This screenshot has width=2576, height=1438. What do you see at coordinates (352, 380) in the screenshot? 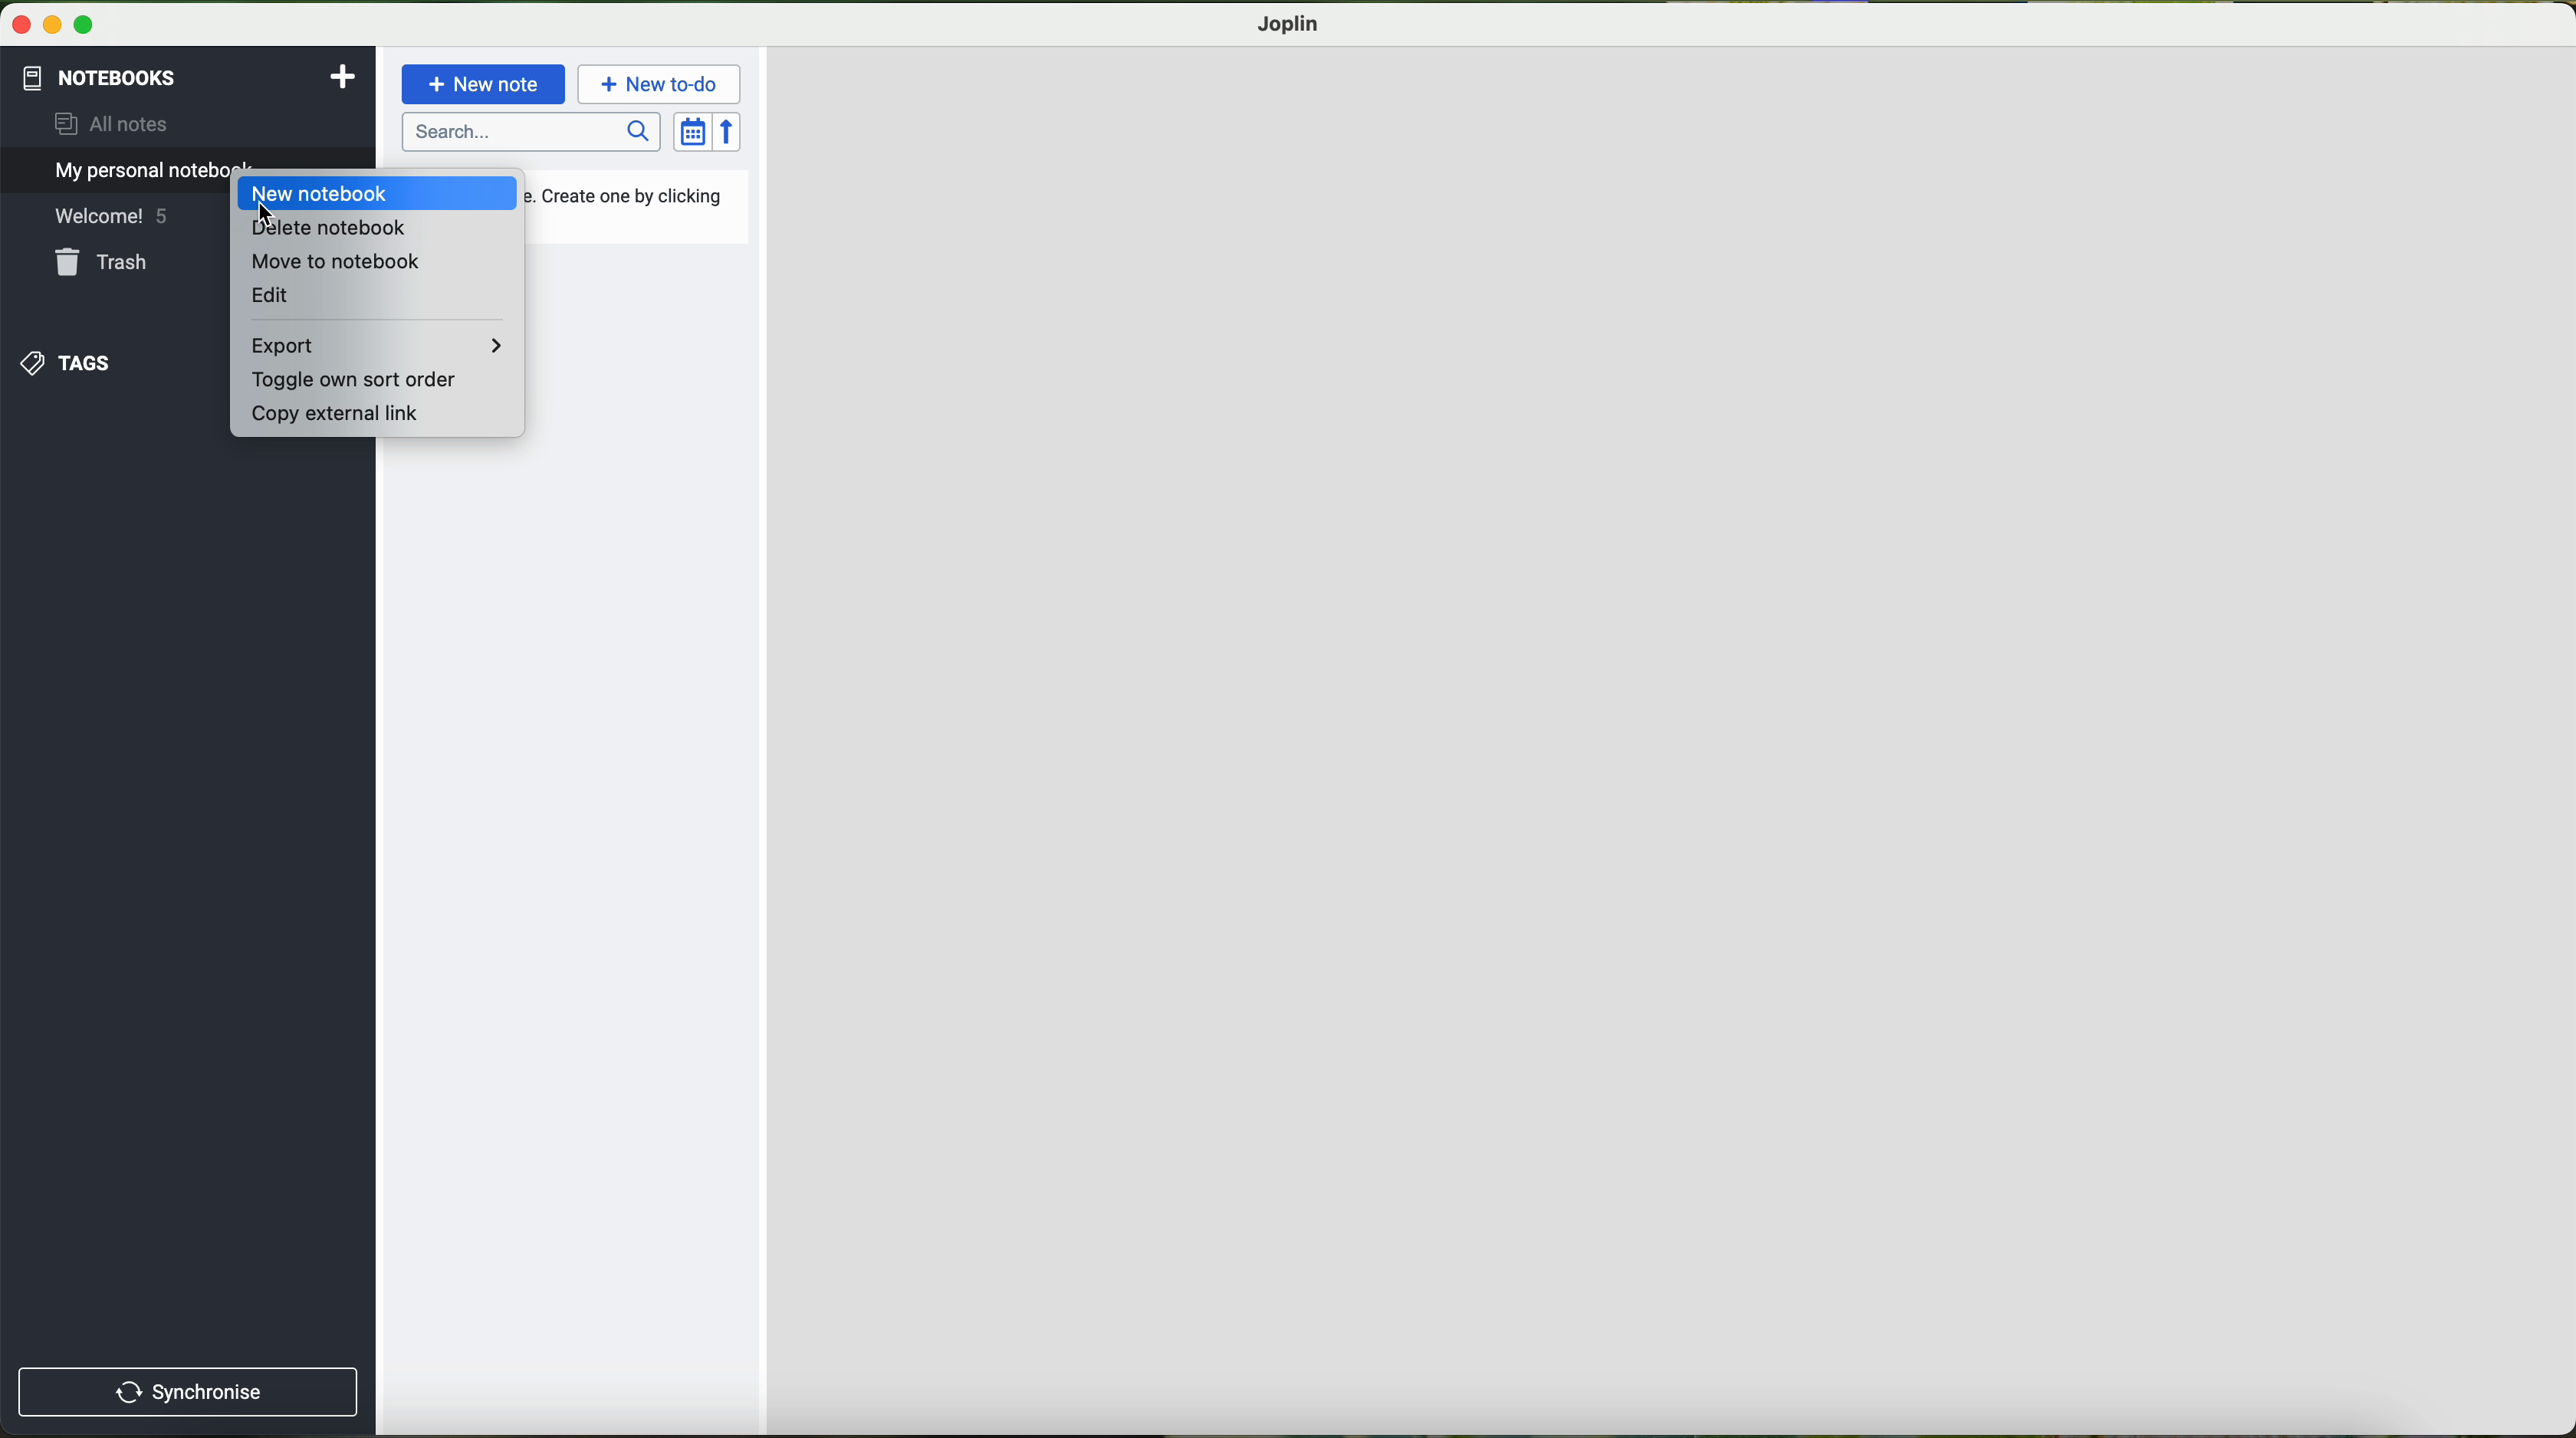
I see `toggle own sort order` at bounding box center [352, 380].